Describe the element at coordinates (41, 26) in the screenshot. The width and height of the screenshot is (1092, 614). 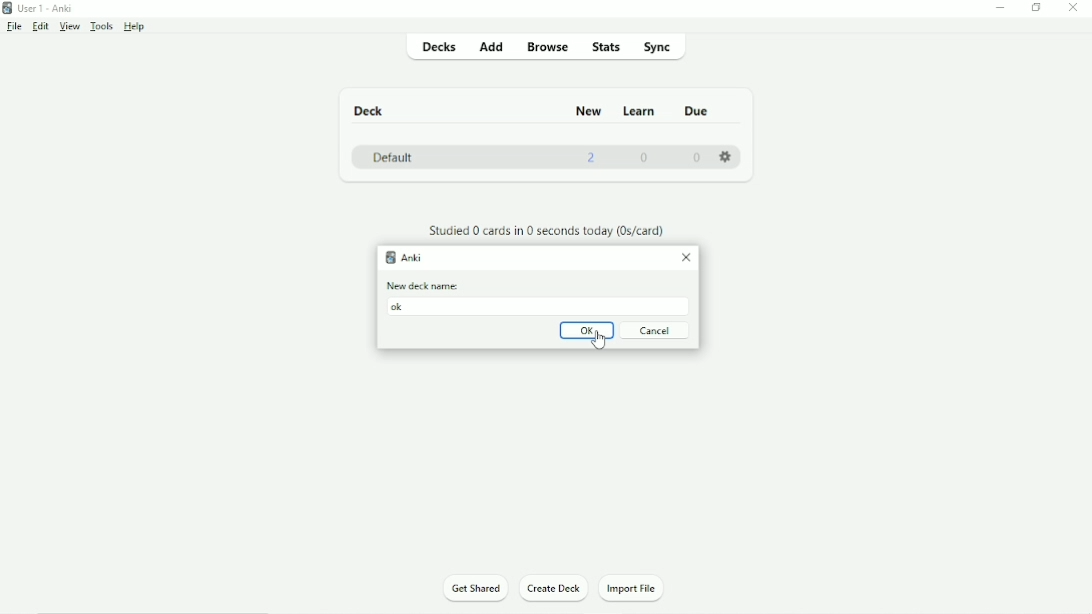
I see `Edit` at that location.